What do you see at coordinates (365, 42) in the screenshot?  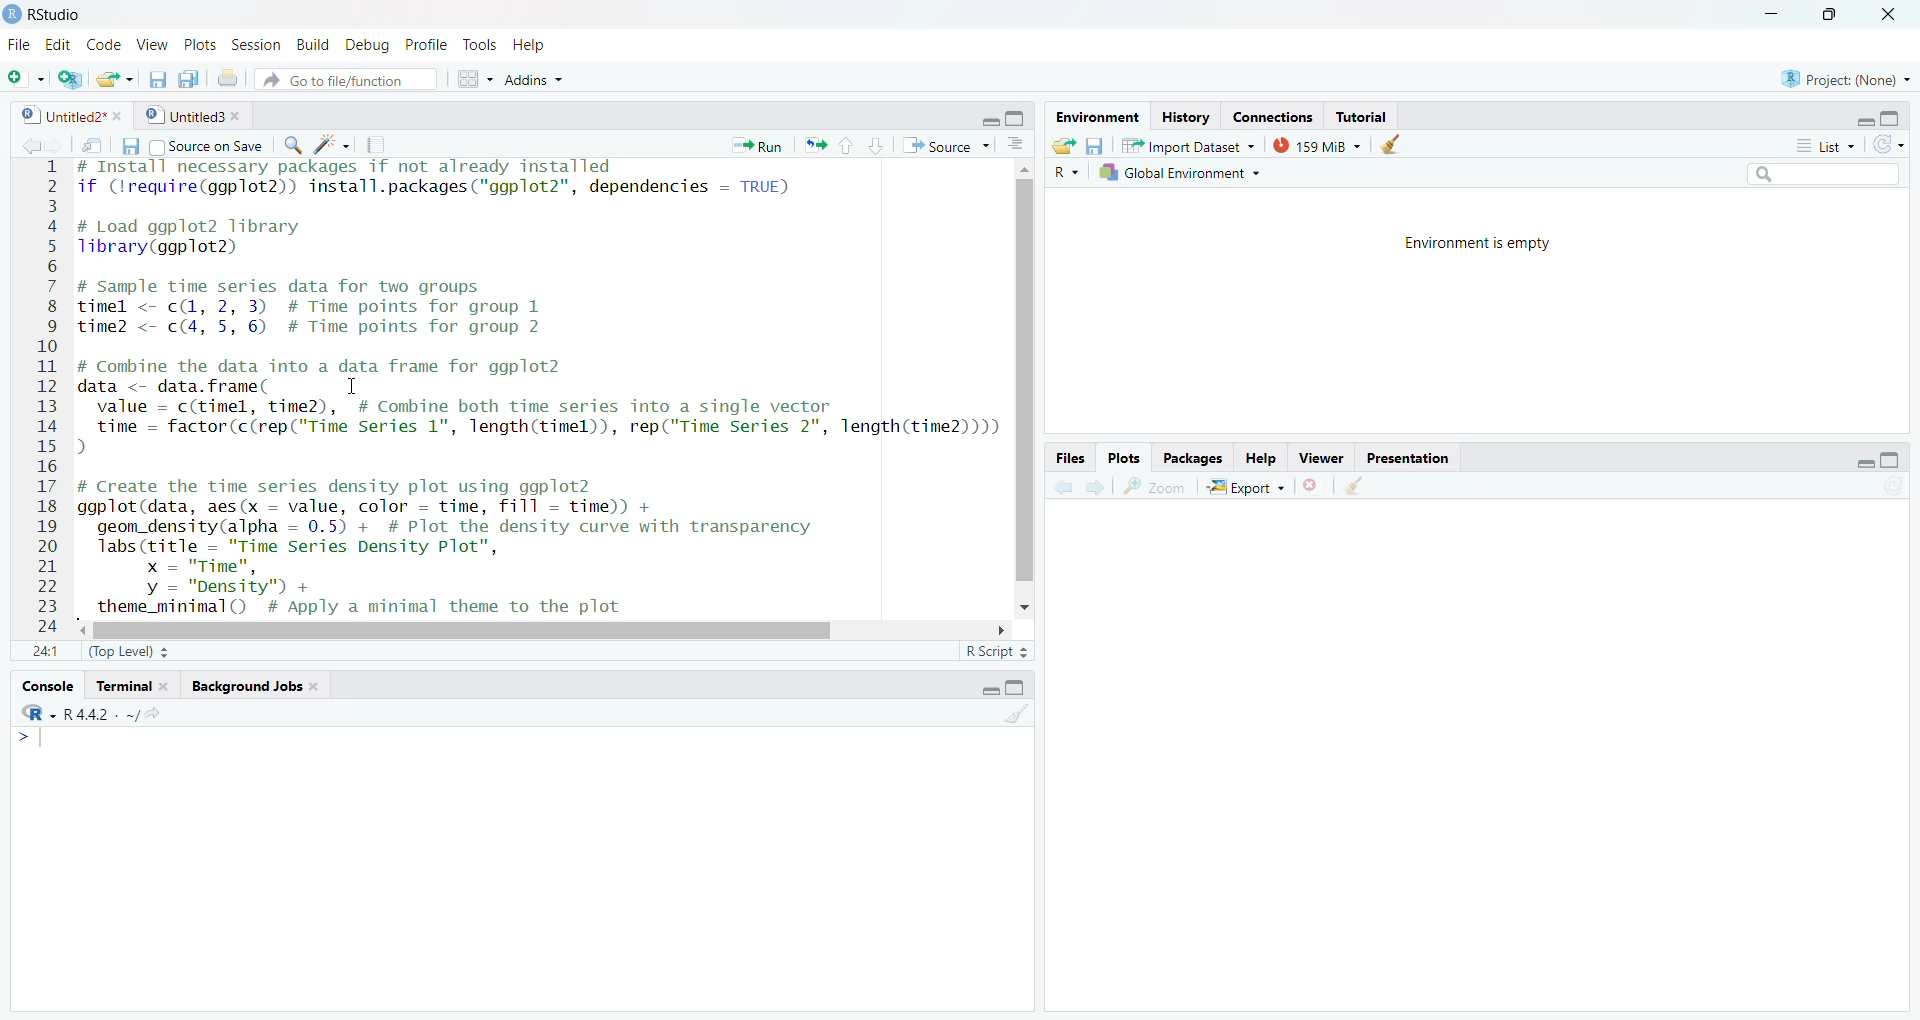 I see `Debug` at bounding box center [365, 42].